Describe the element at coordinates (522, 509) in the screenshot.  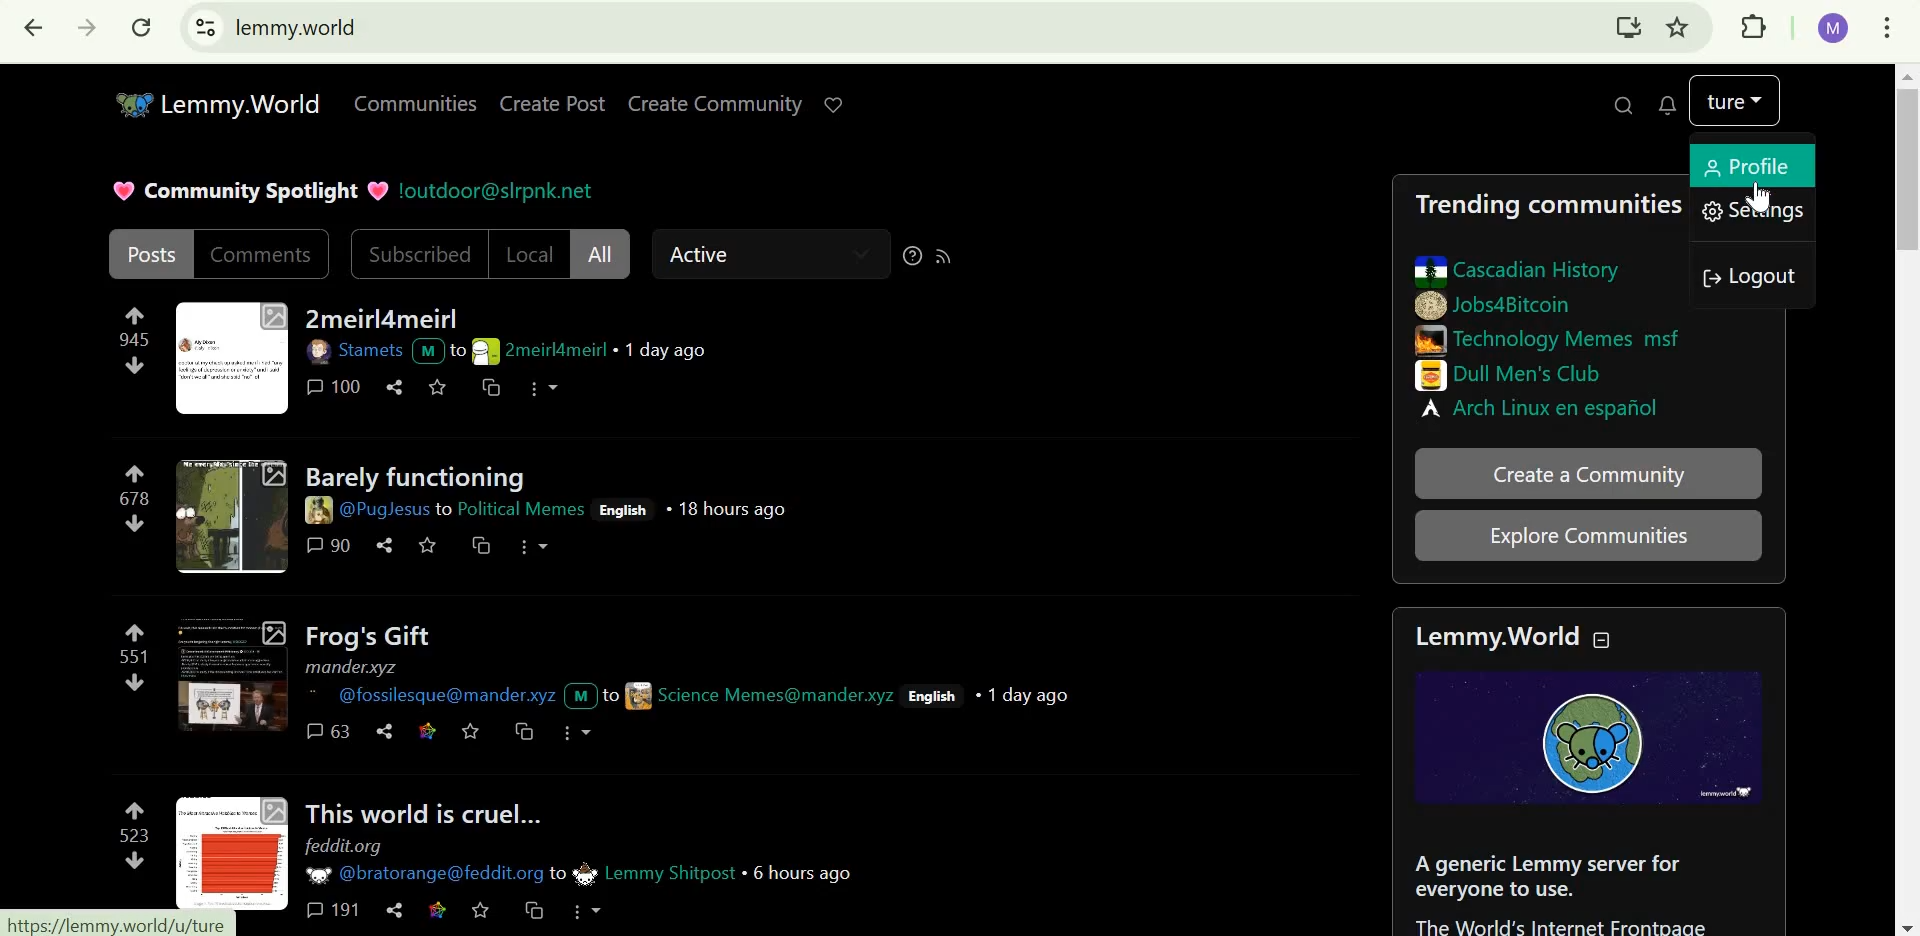
I see `community name` at that location.